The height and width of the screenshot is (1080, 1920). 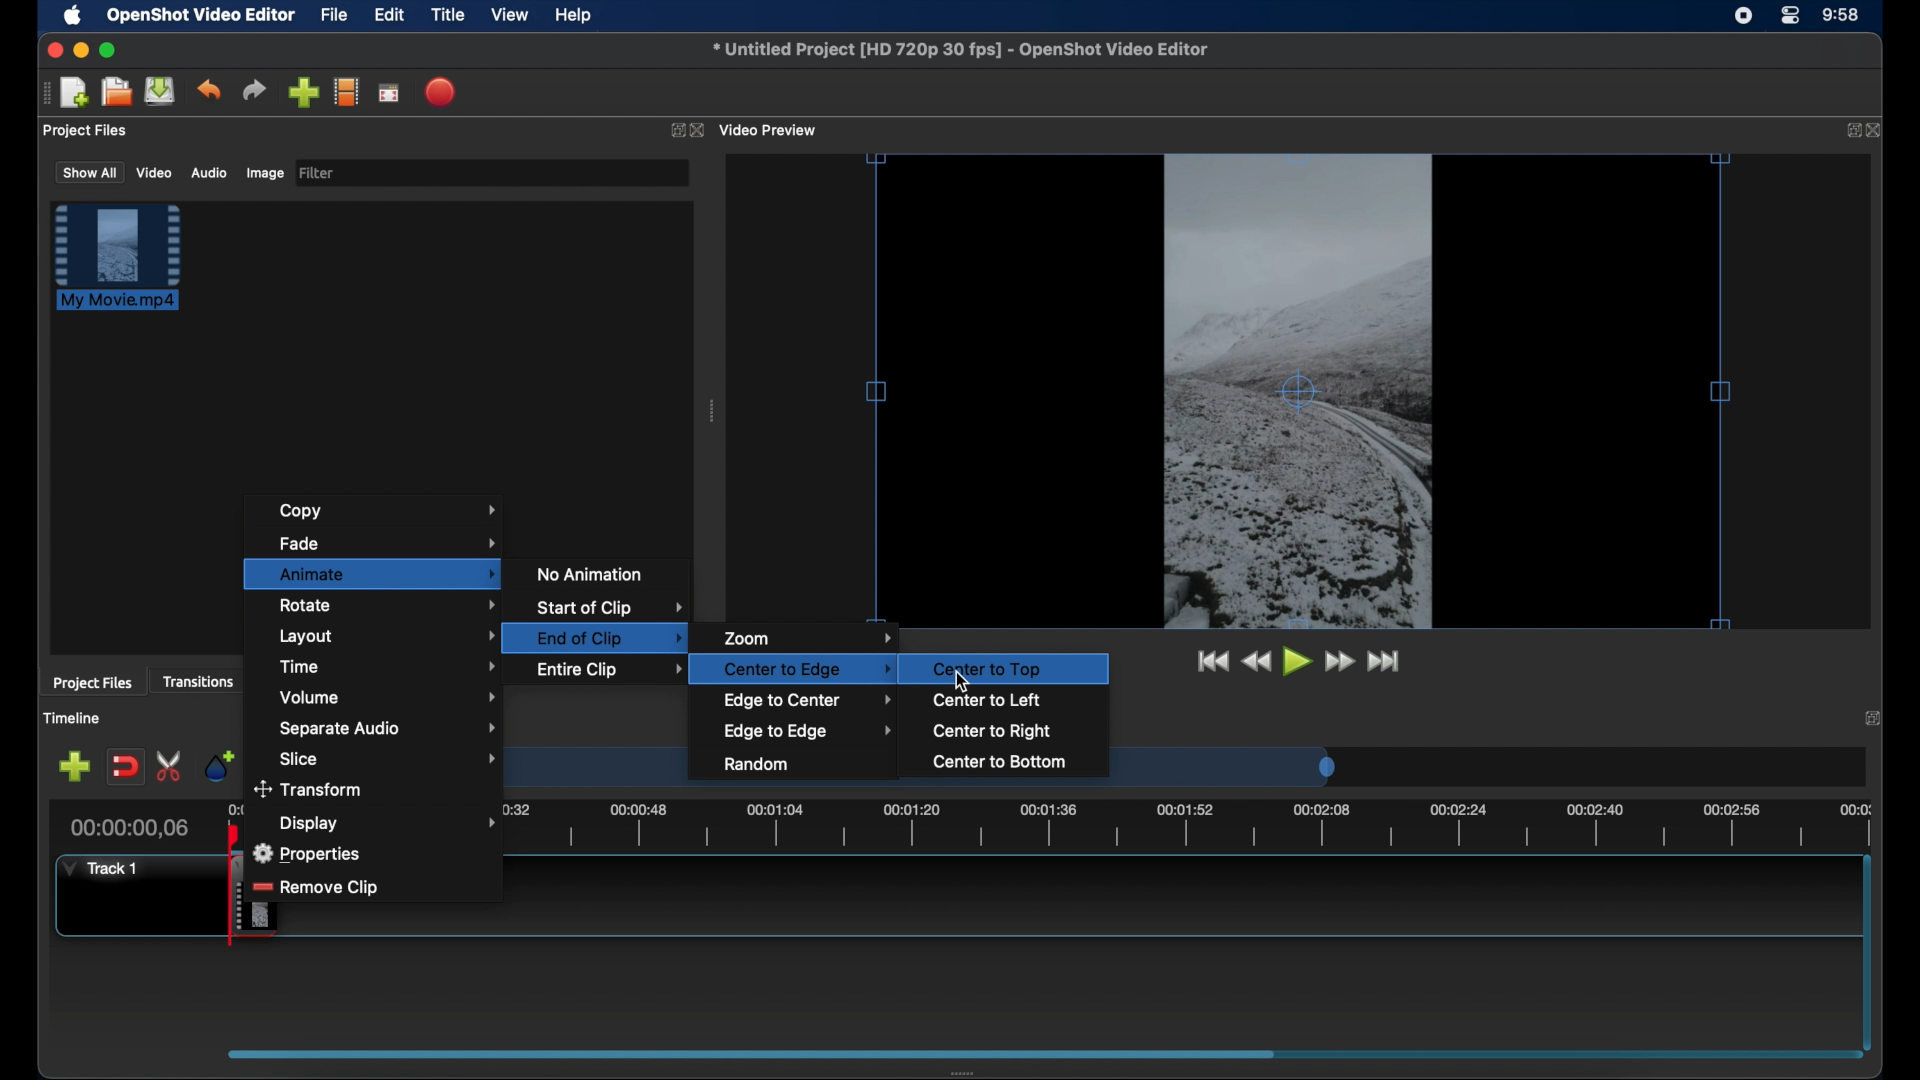 What do you see at coordinates (389, 541) in the screenshot?
I see `fade menu` at bounding box center [389, 541].